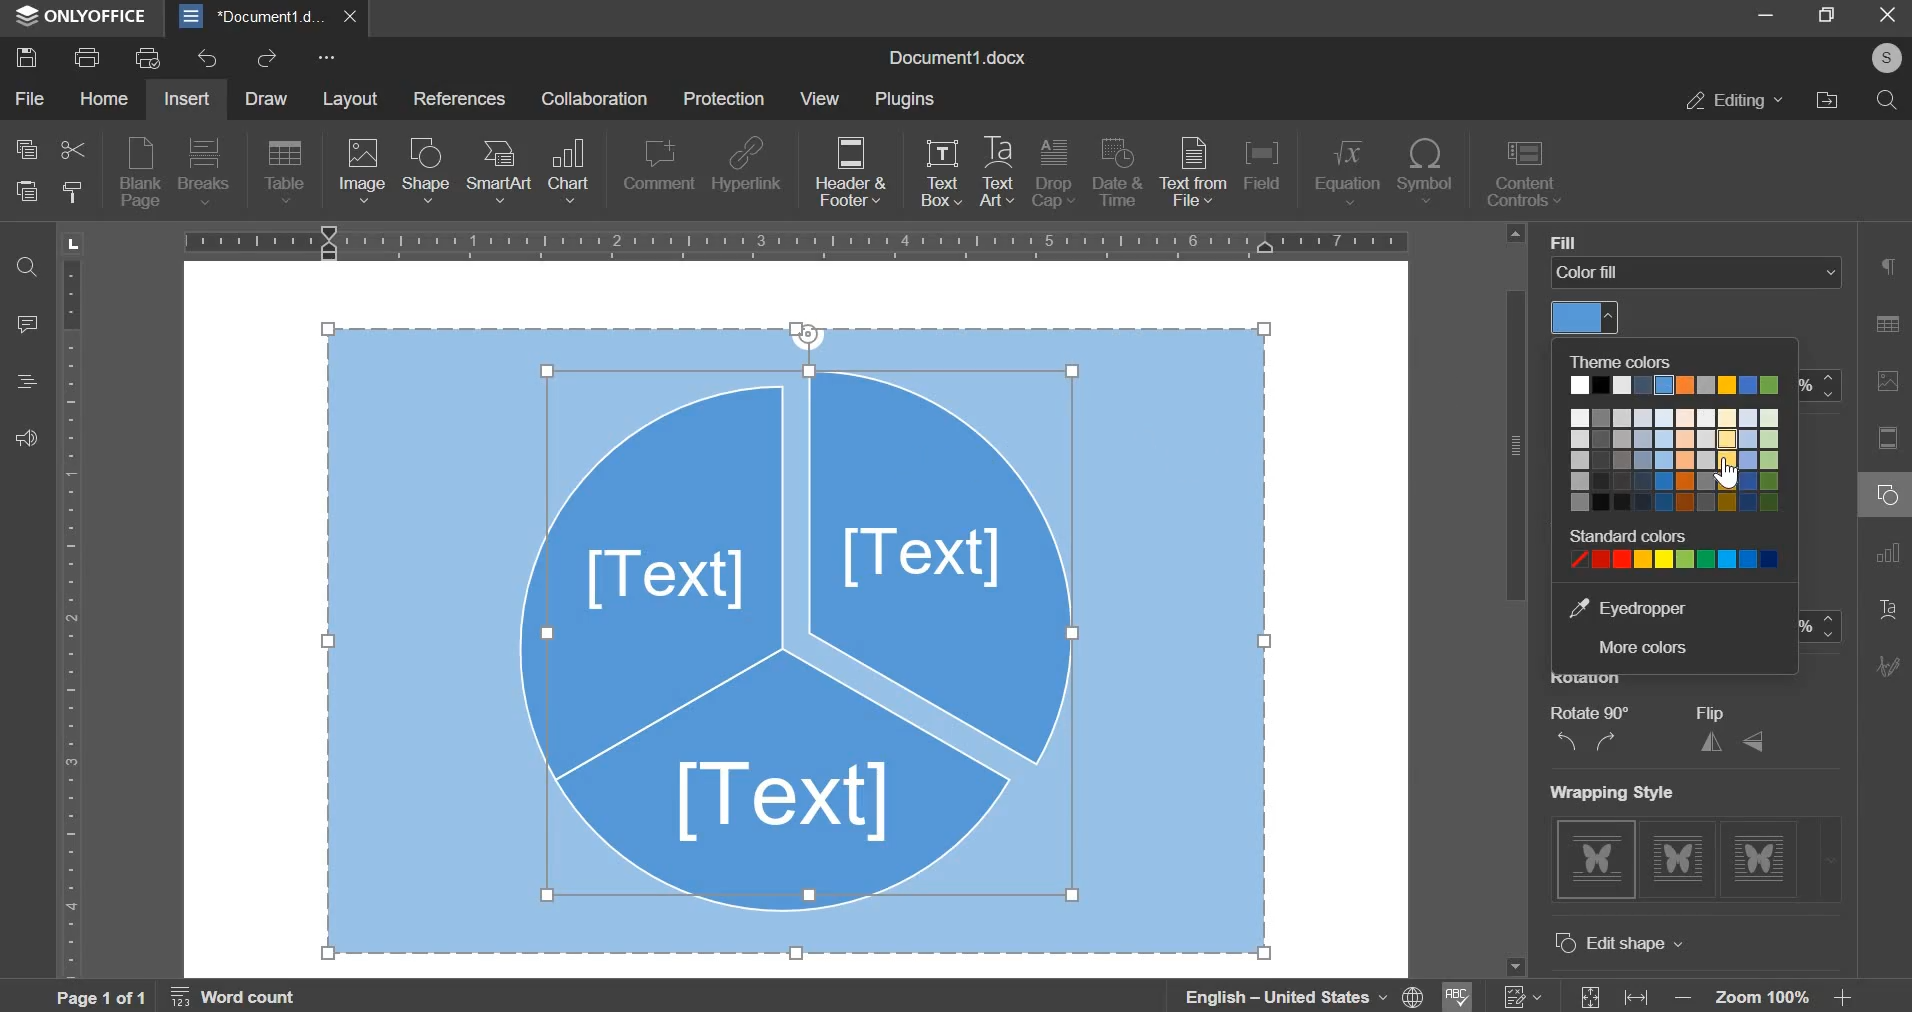 The image size is (1912, 1012). Describe the element at coordinates (326, 58) in the screenshot. I see `more` at that location.